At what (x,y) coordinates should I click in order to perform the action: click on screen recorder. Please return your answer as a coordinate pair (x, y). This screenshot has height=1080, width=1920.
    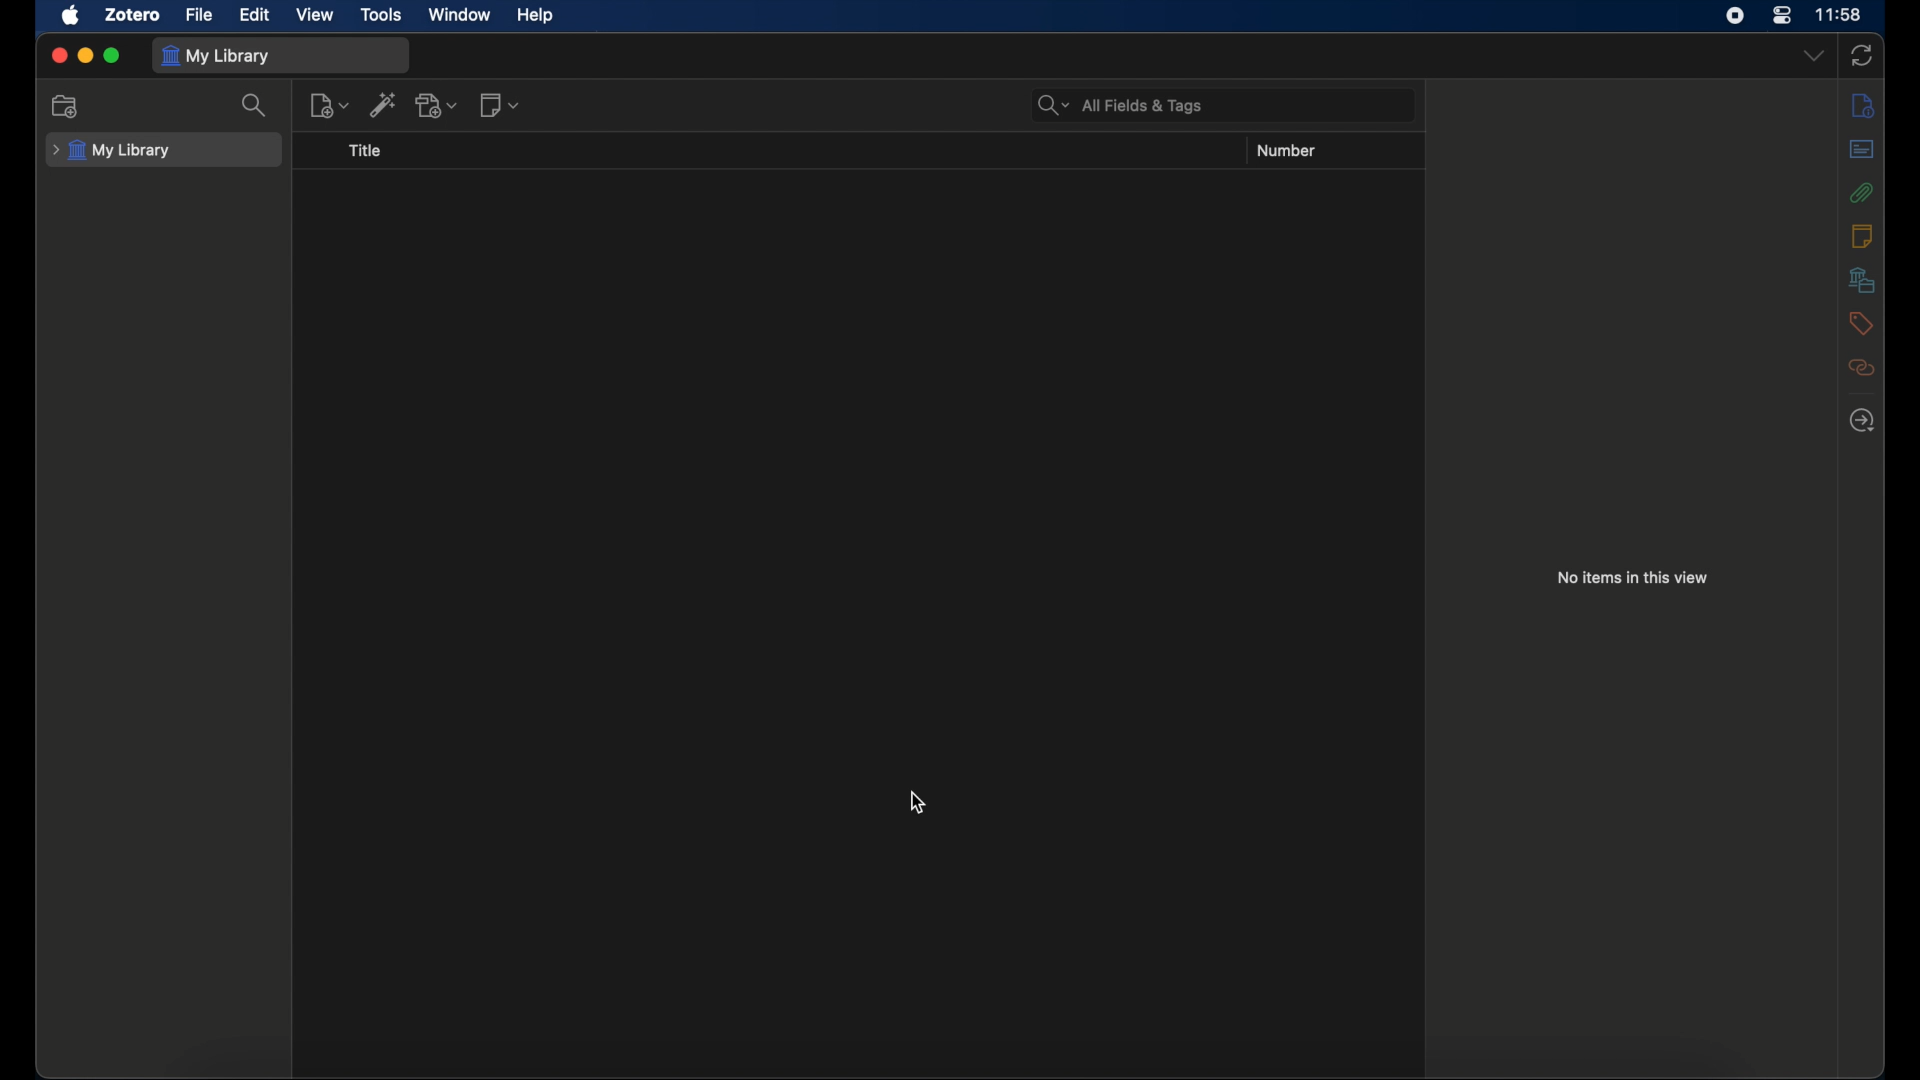
    Looking at the image, I should click on (1735, 15).